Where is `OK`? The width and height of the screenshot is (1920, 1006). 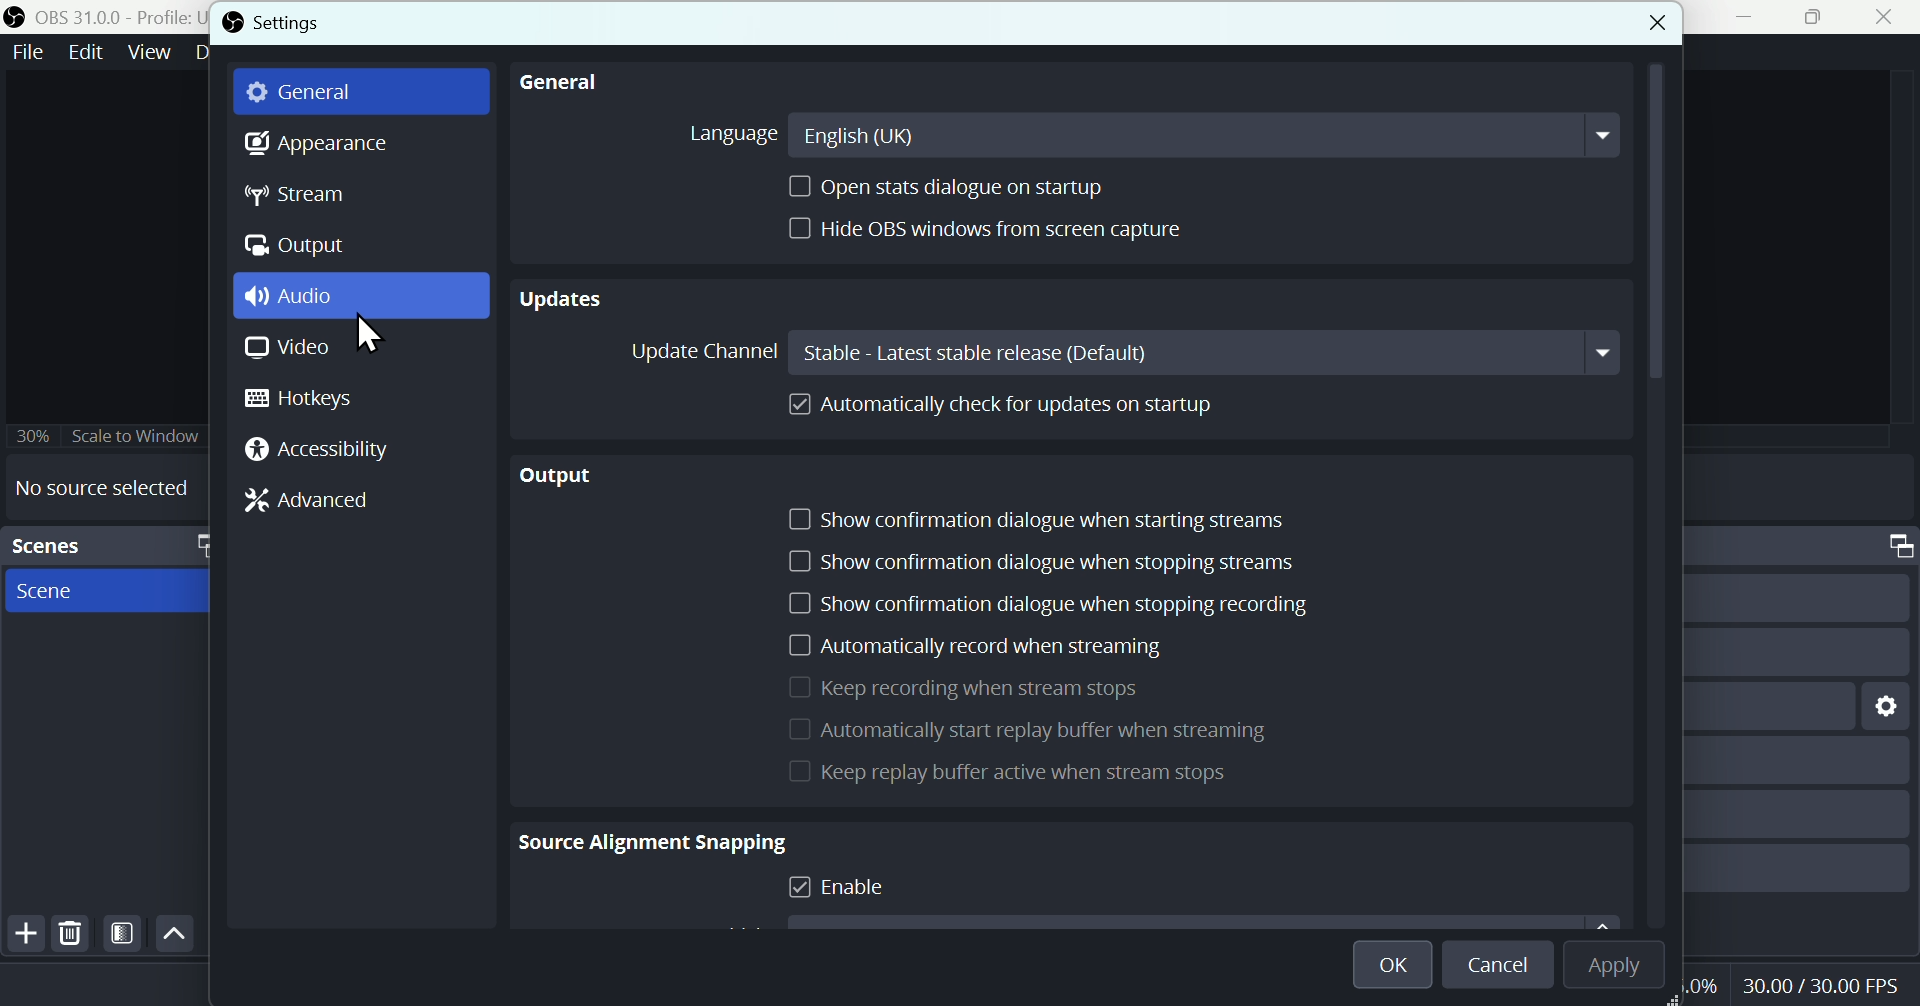
OK is located at coordinates (1386, 962).